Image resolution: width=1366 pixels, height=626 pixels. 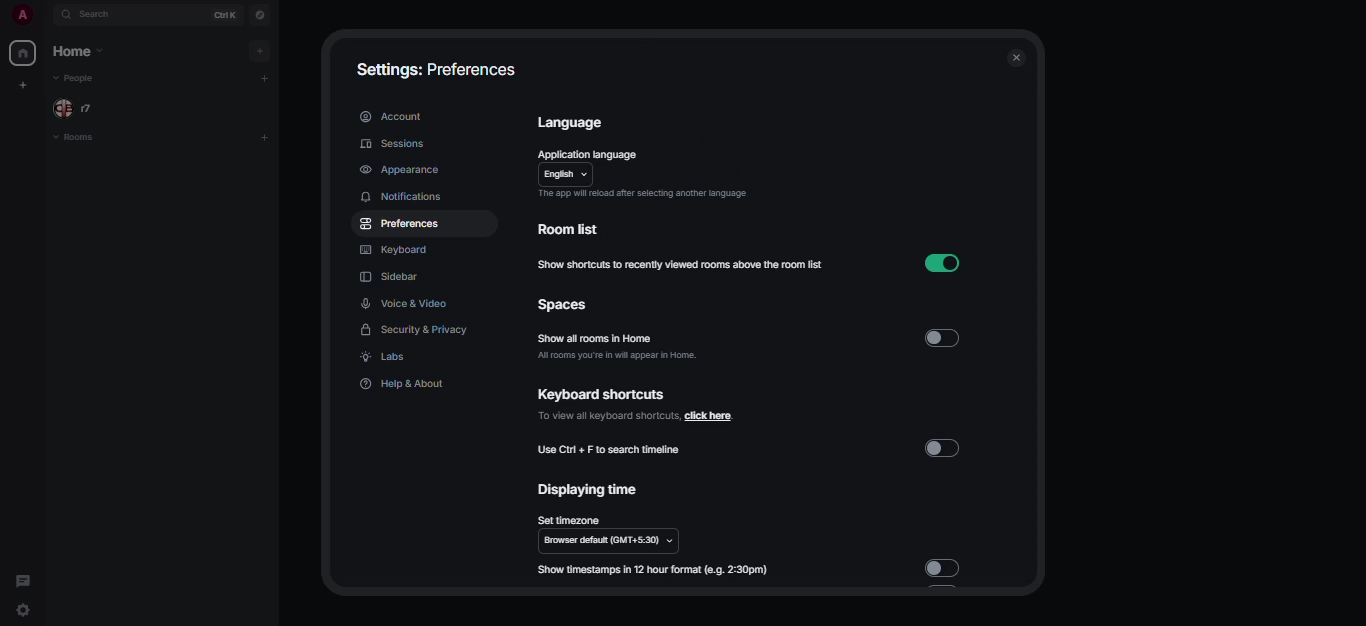 I want to click on ctrl K, so click(x=225, y=13).